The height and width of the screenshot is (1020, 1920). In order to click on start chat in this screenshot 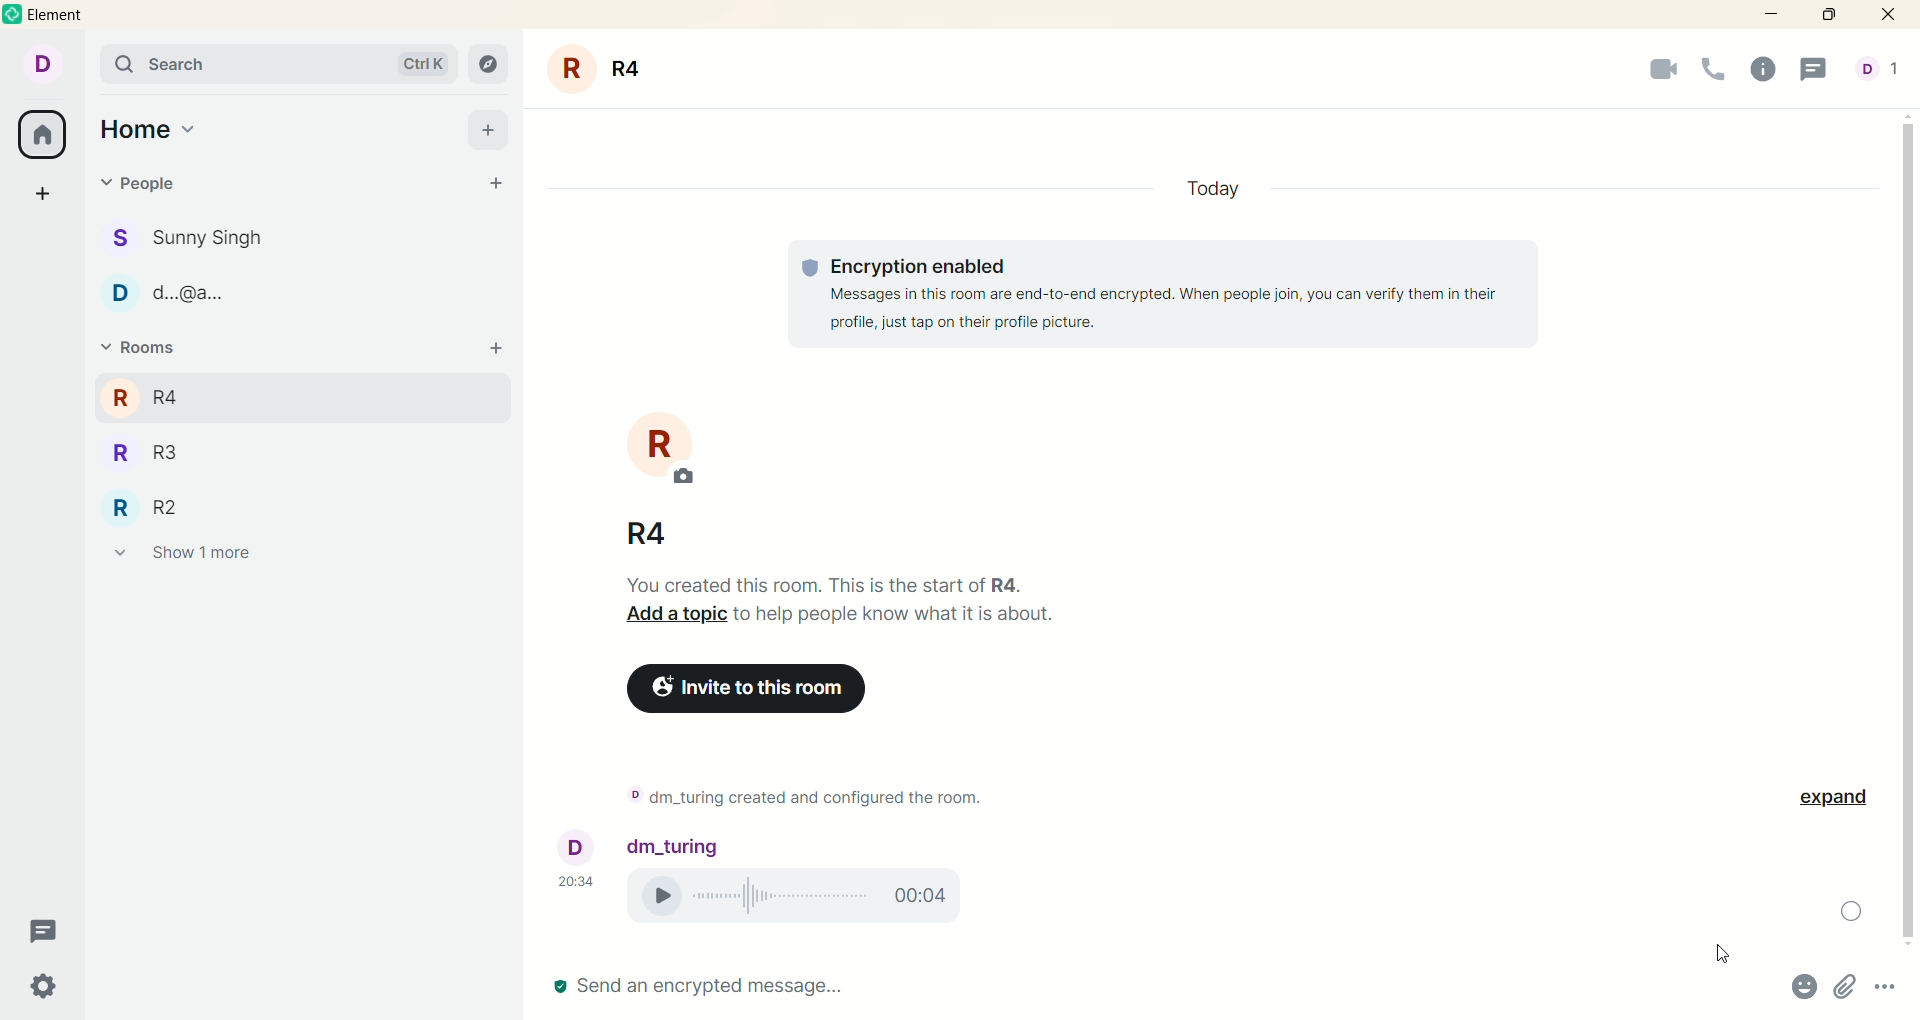, I will do `click(499, 186)`.